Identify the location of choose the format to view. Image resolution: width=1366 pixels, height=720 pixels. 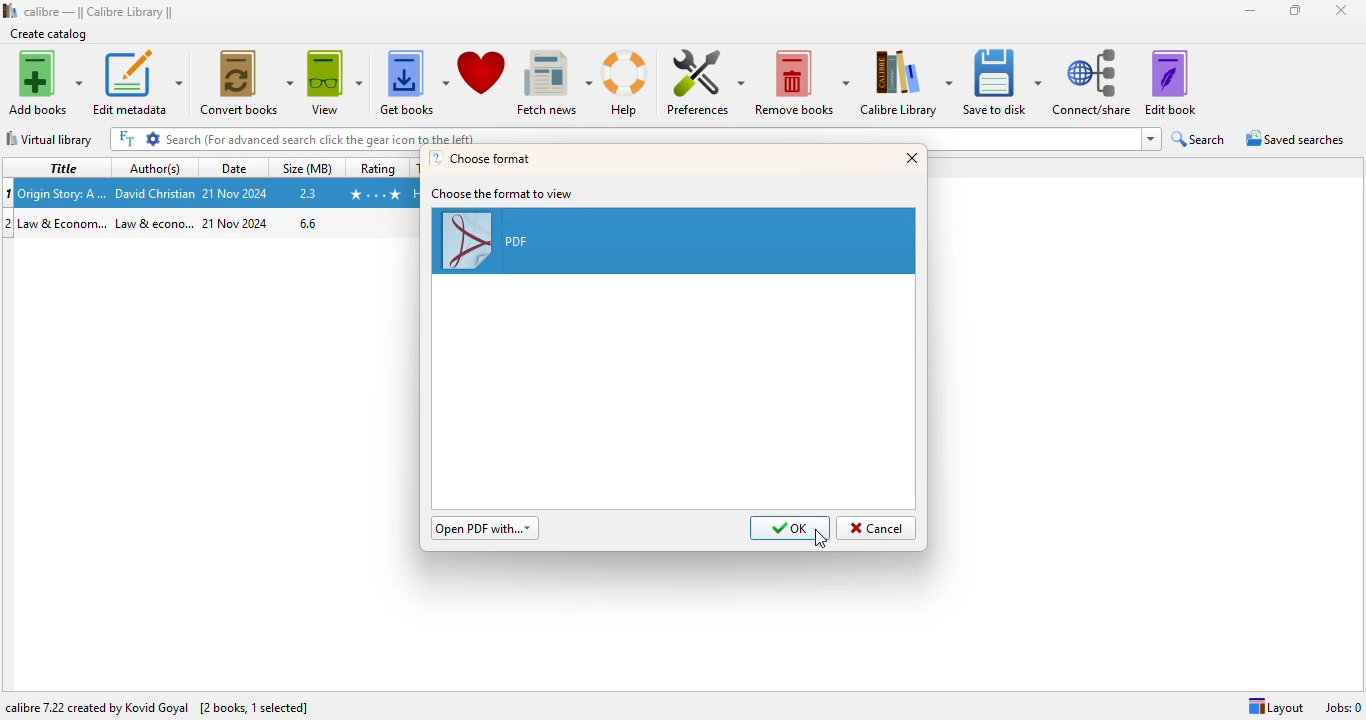
(503, 194).